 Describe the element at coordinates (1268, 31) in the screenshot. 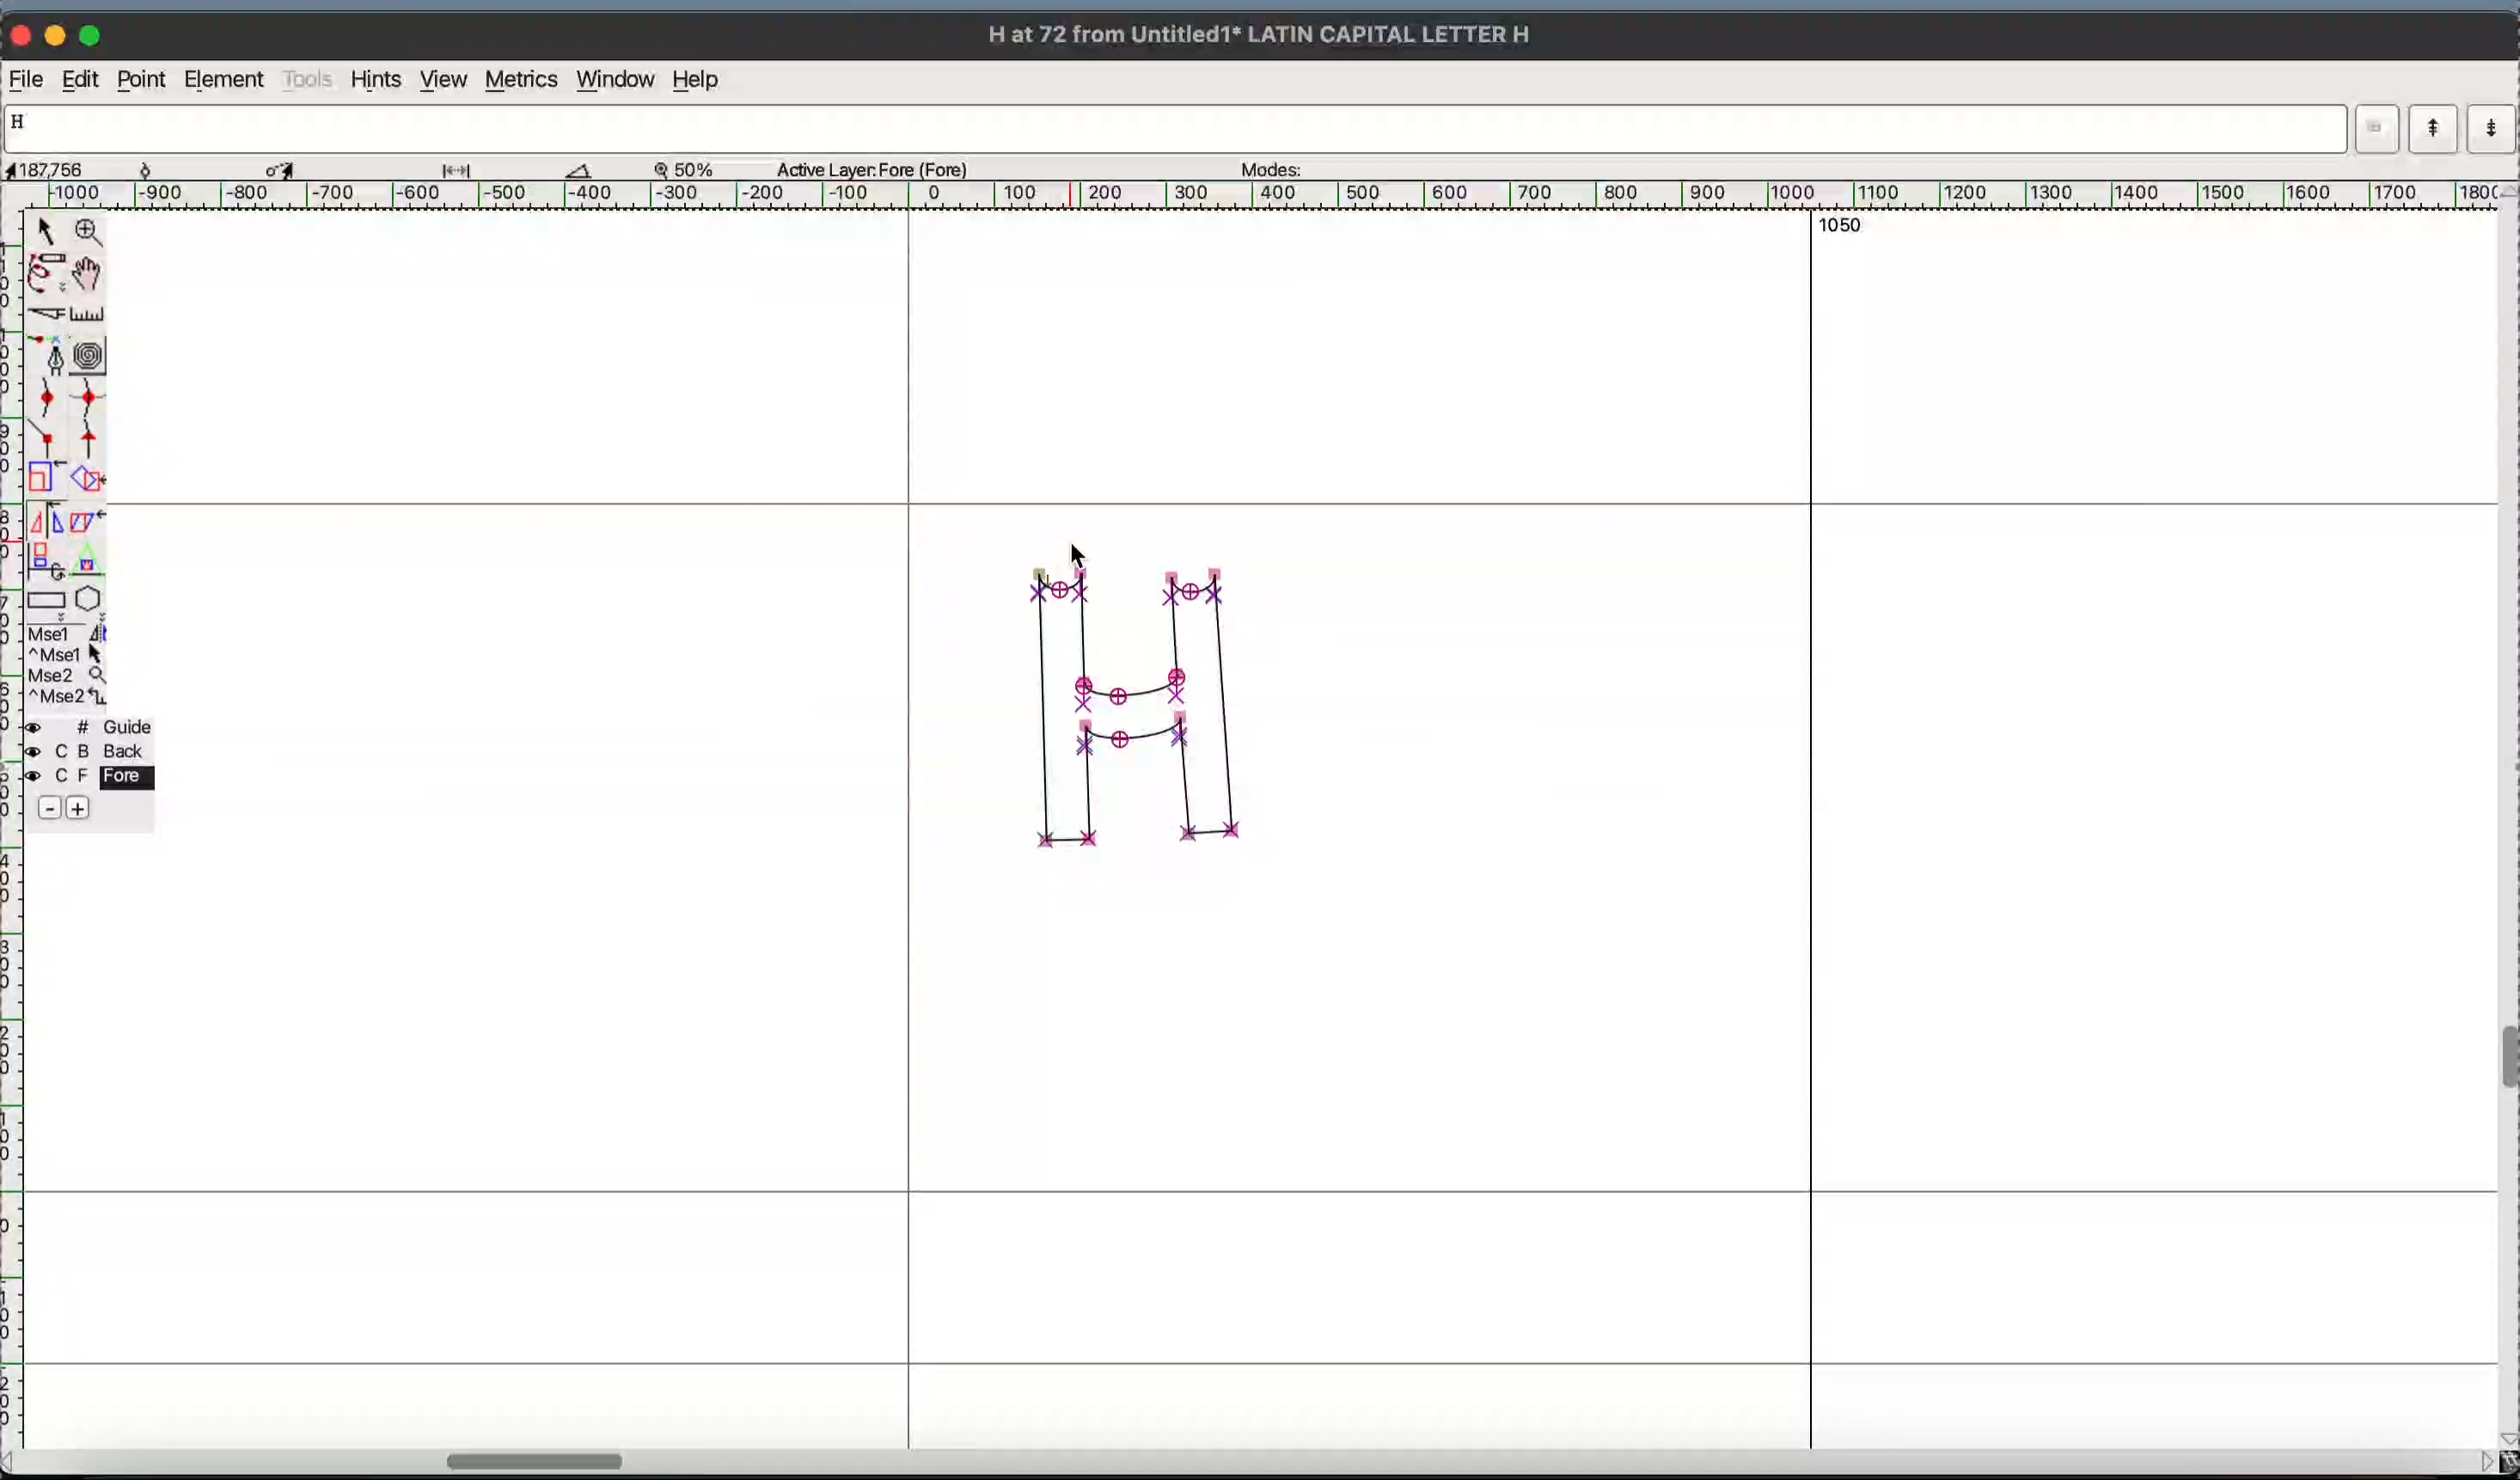

I see `H at 72 from Untitled1 LATIN CAPITAL LETTER H` at that location.